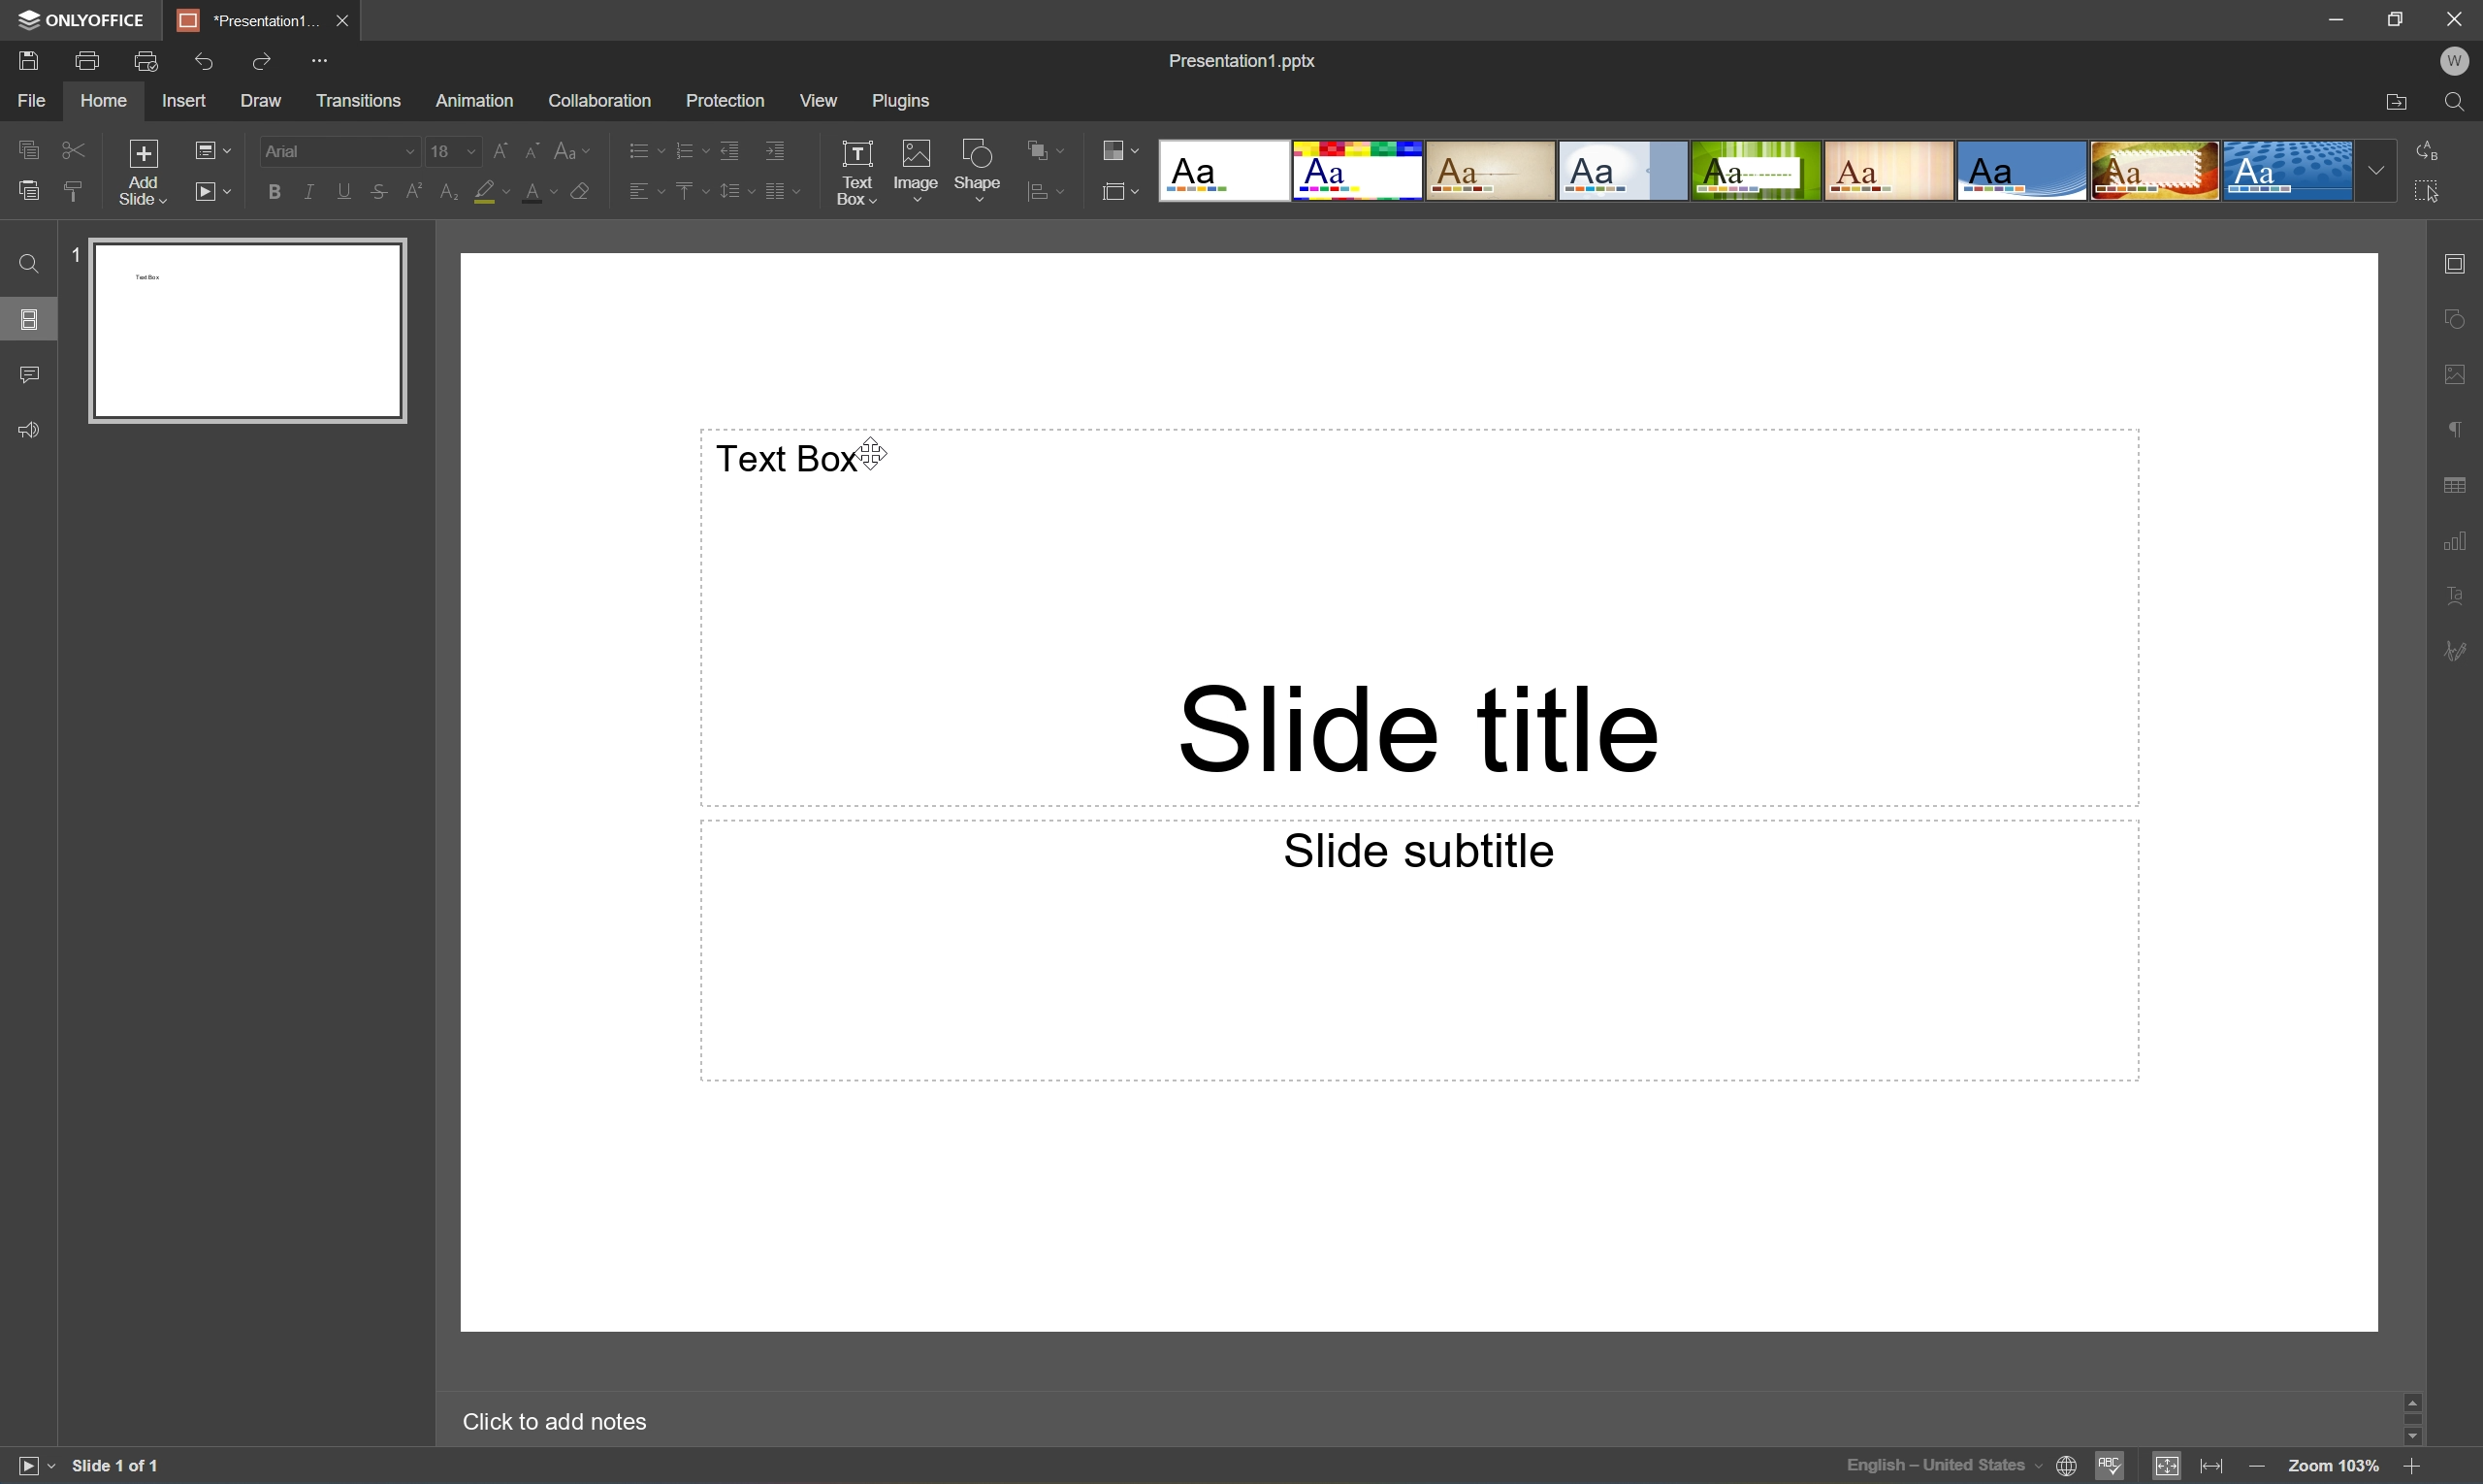 The image size is (2483, 1484). What do you see at coordinates (82, 21) in the screenshot?
I see `ONLYOFFICE` at bounding box center [82, 21].